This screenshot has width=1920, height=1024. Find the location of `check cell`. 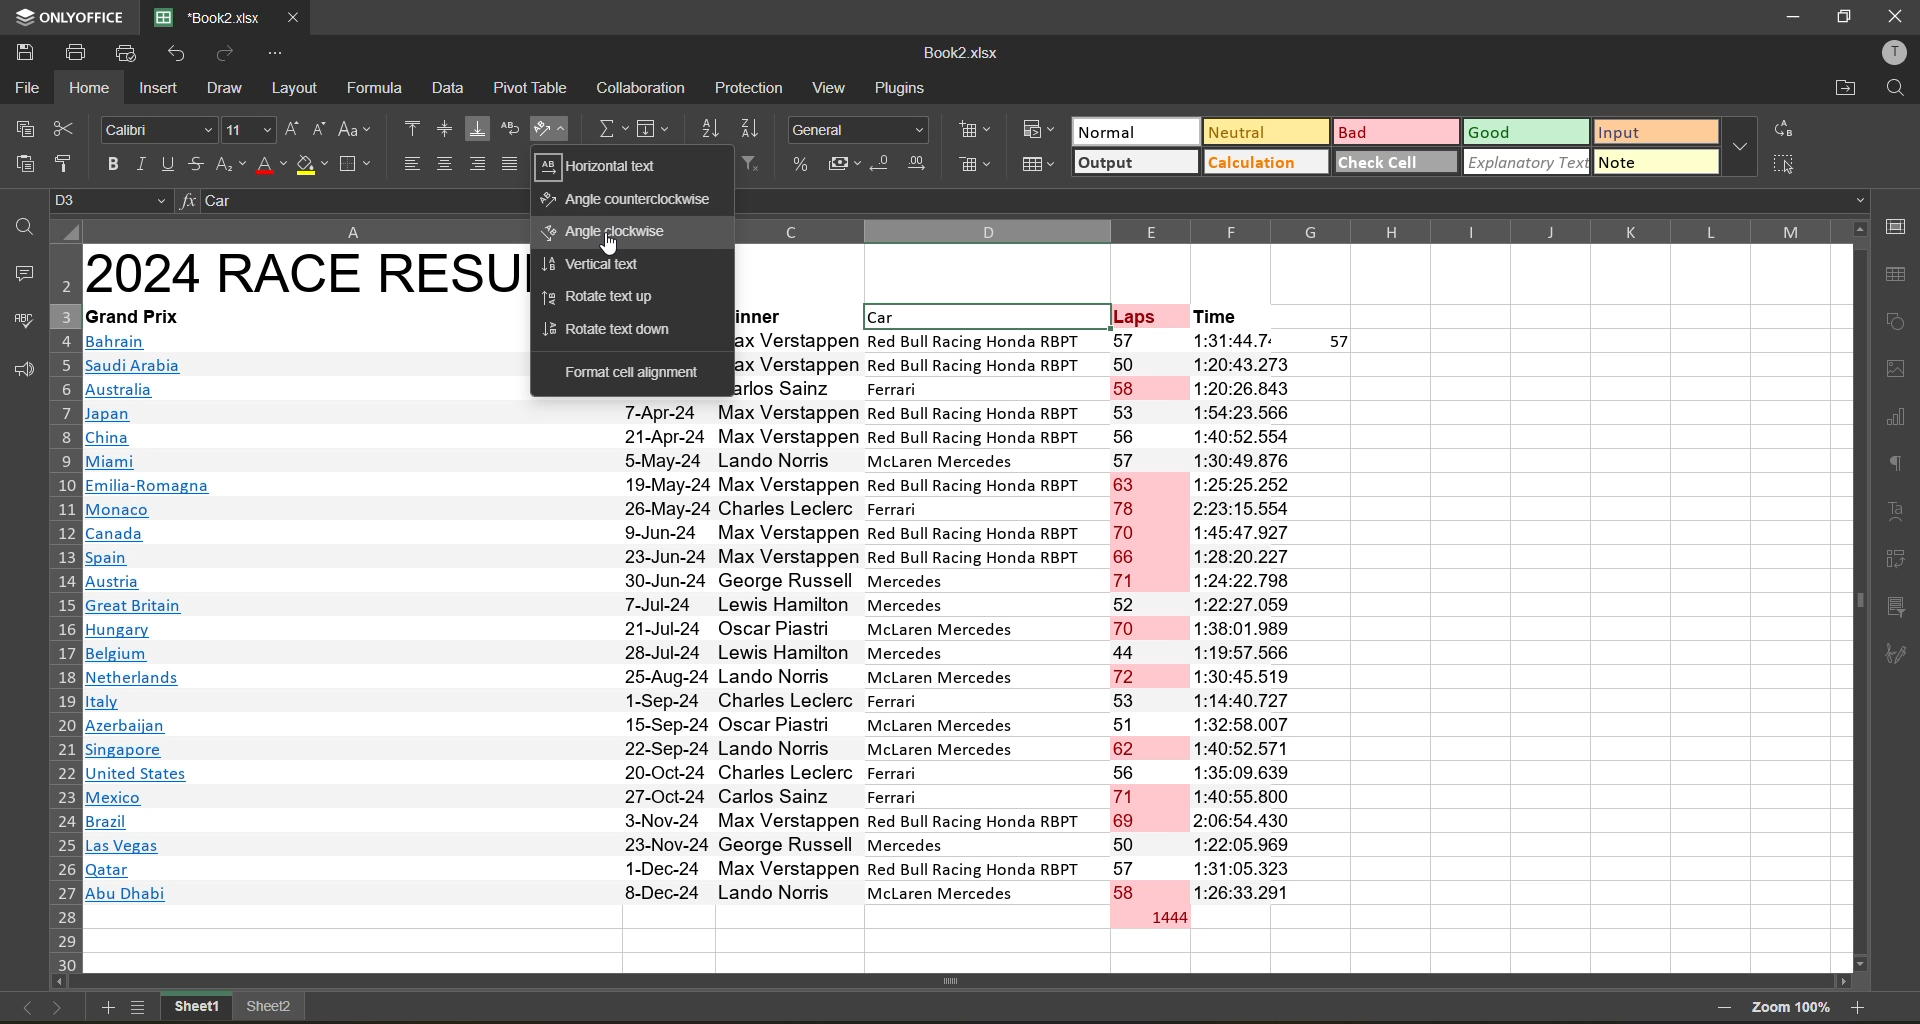

check cell is located at coordinates (1397, 165).